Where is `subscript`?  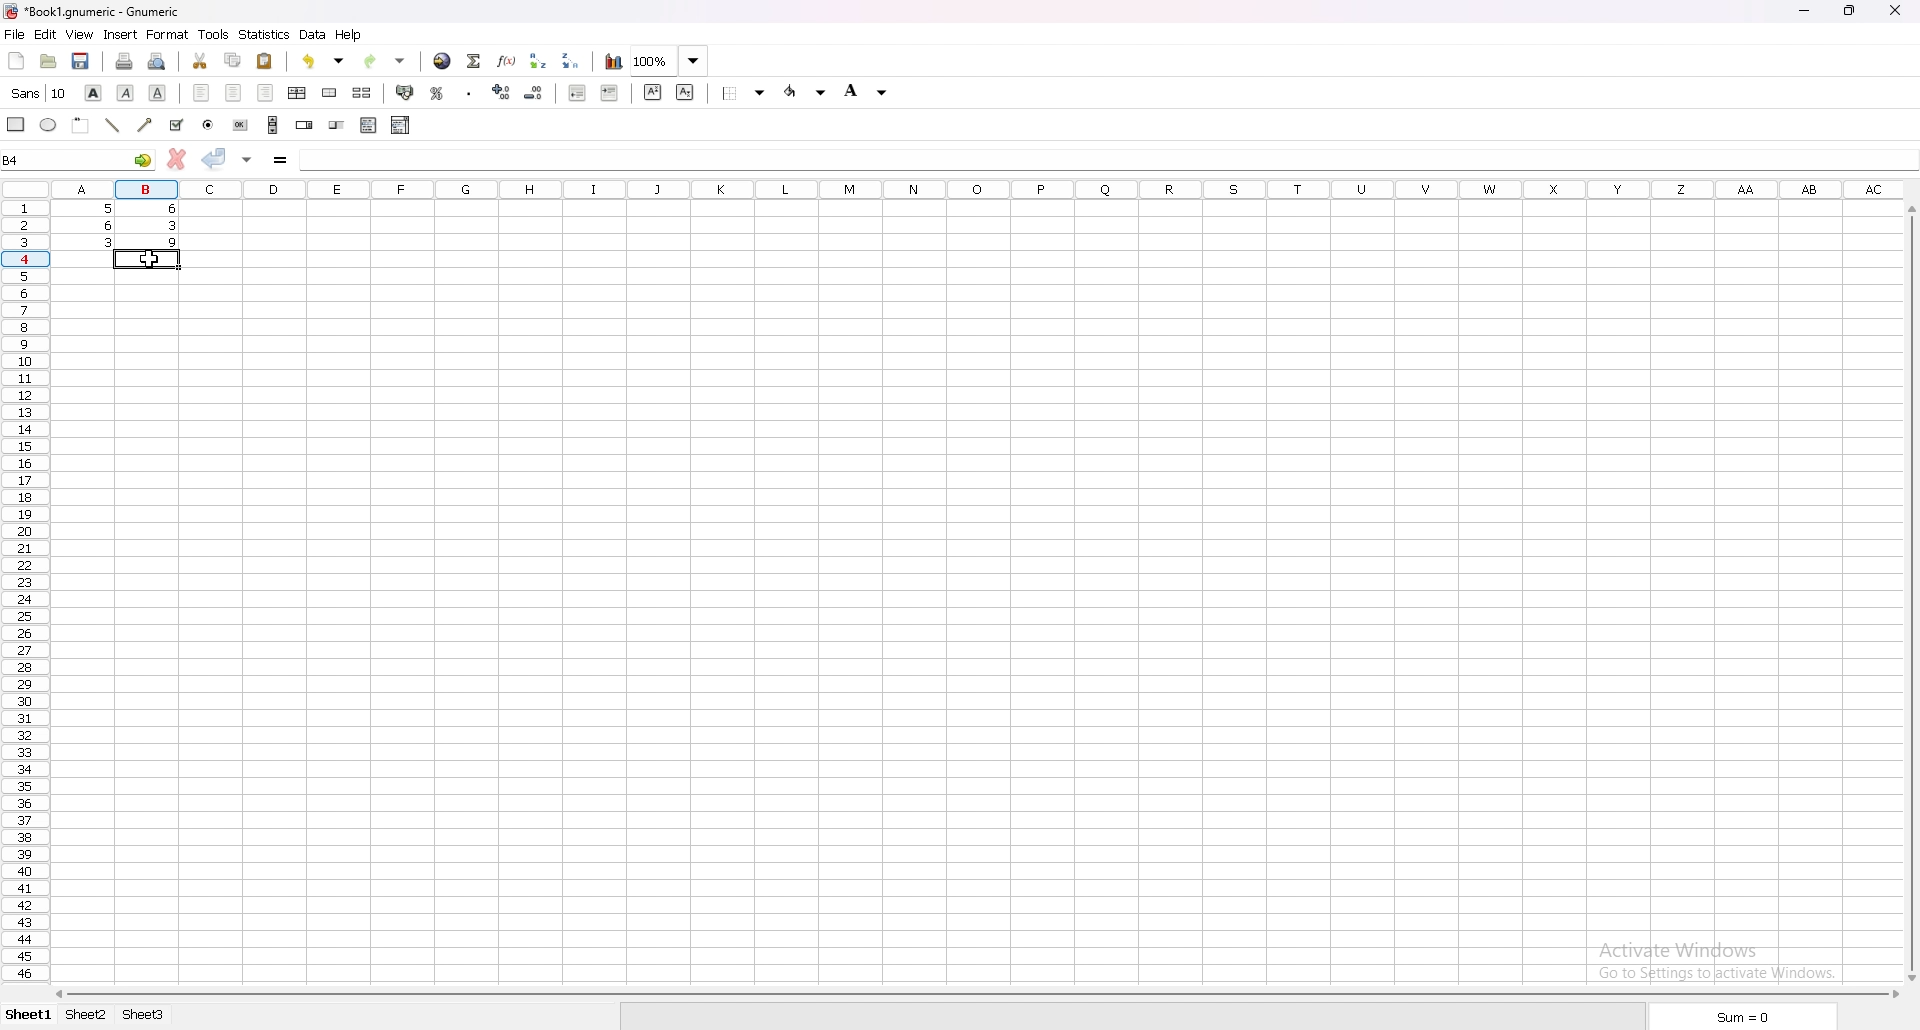 subscript is located at coordinates (685, 92).